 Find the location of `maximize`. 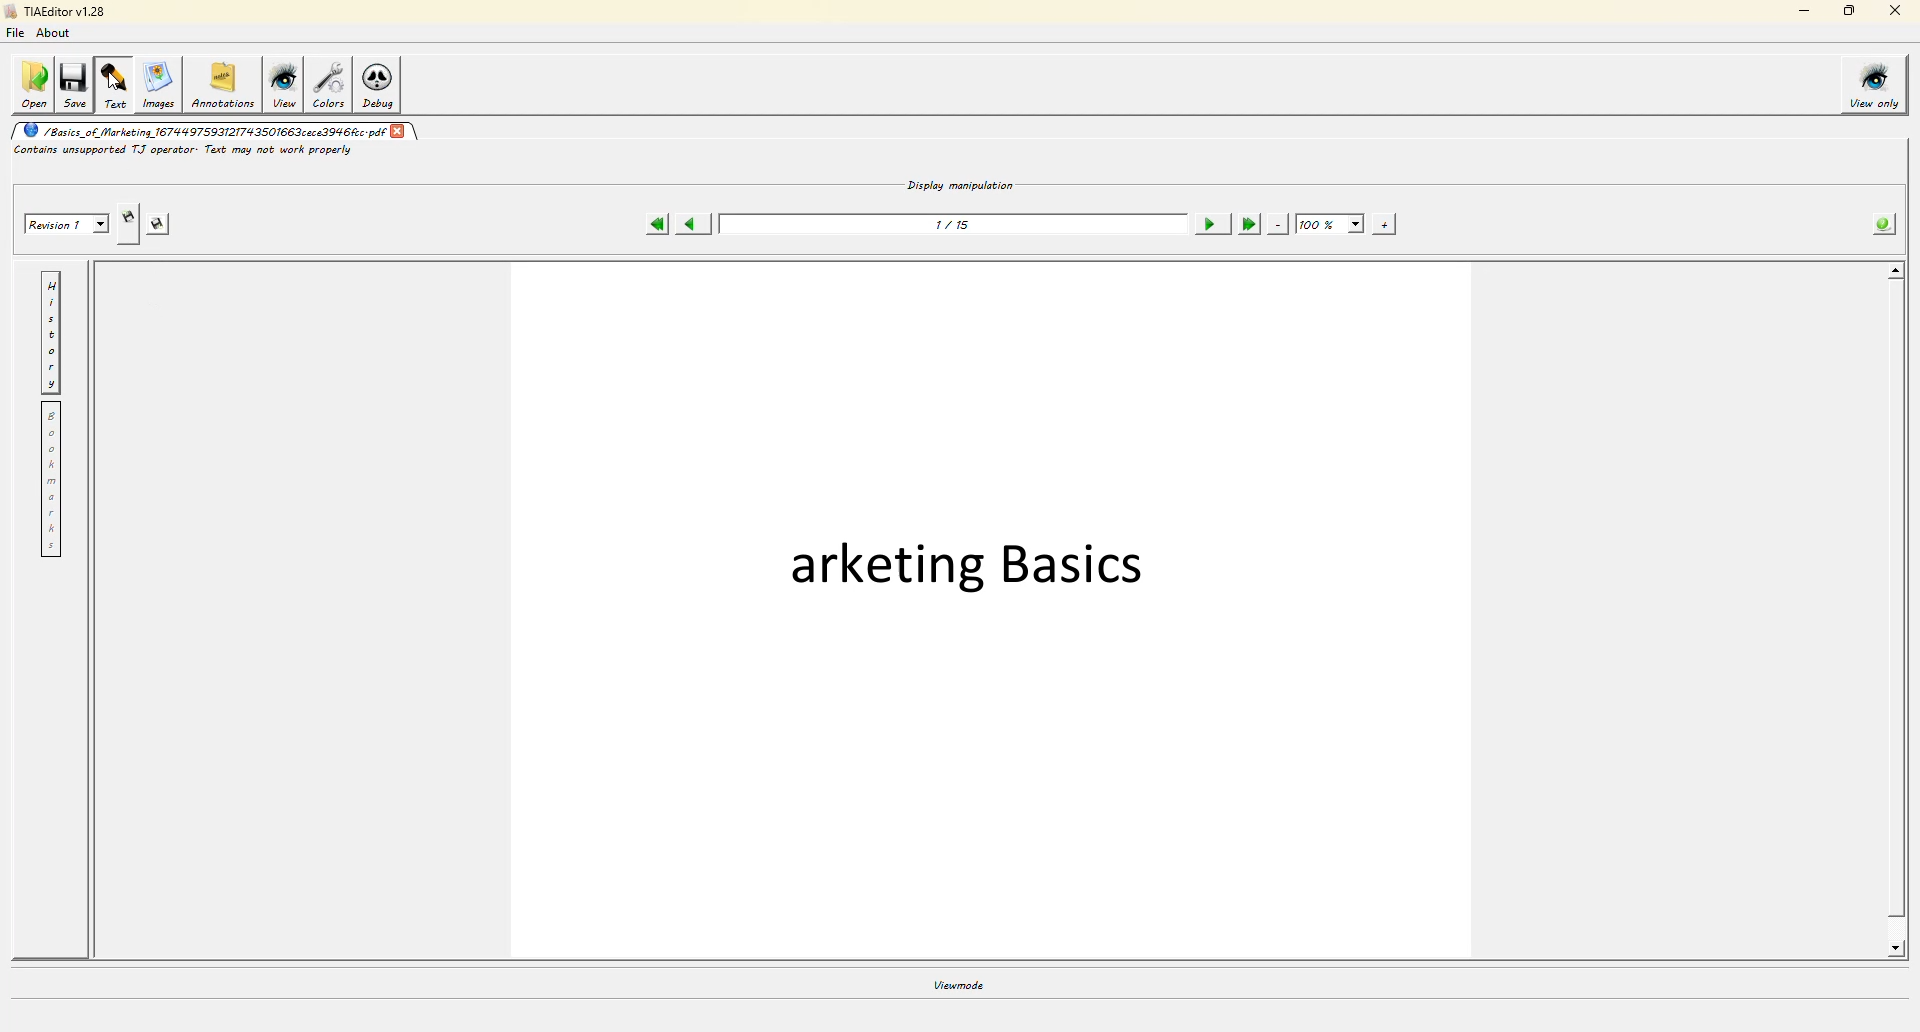

maximize is located at coordinates (1846, 13).